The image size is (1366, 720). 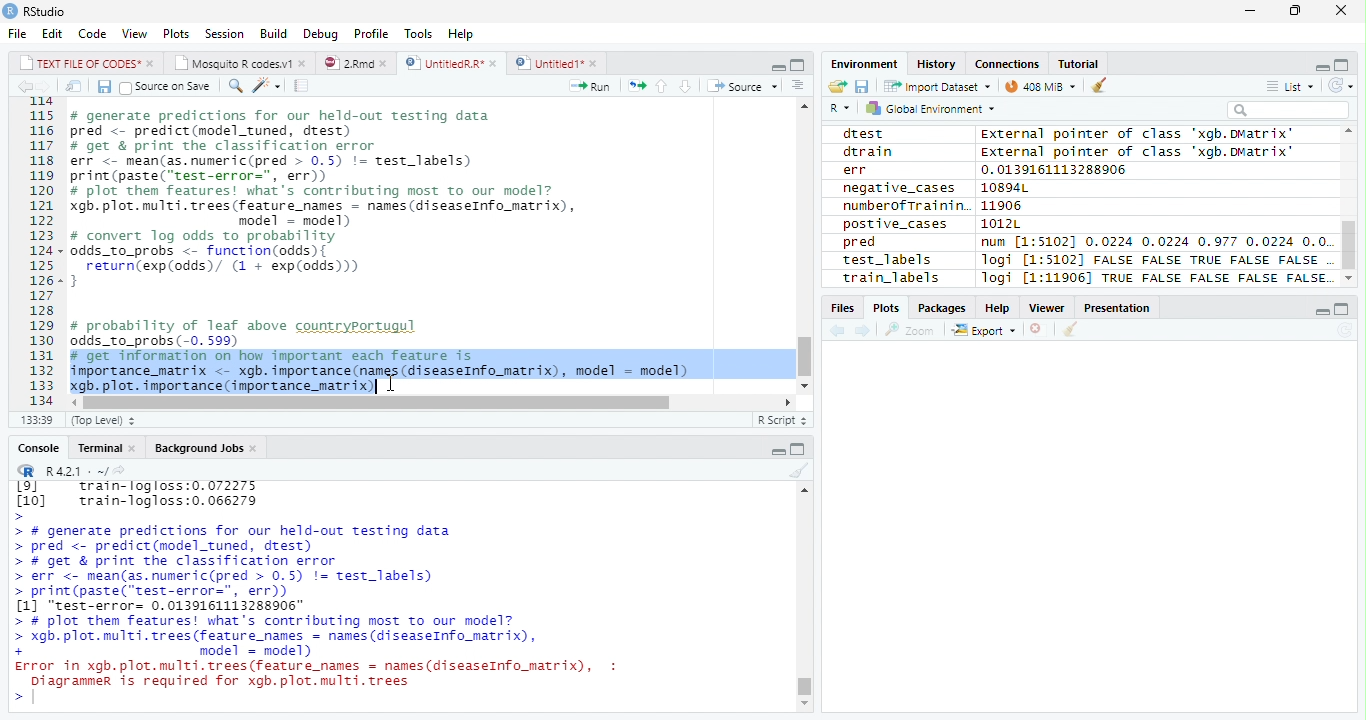 What do you see at coordinates (1289, 85) in the screenshot?
I see `List` at bounding box center [1289, 85].